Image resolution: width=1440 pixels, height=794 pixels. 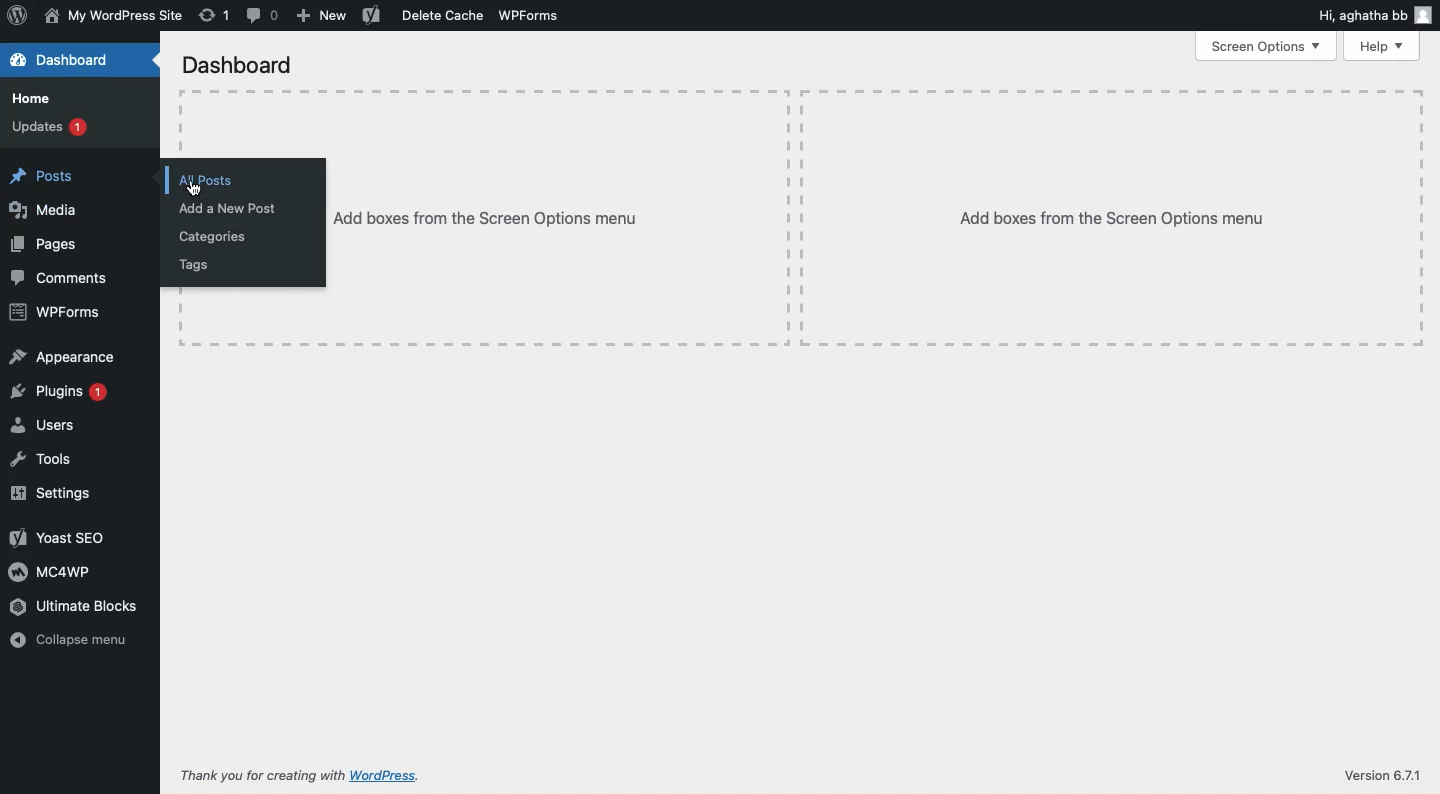 What do you see at coordinates (68, 639) in the screenshot?
I see `Collapse menu` at bounding box center [68, 639].